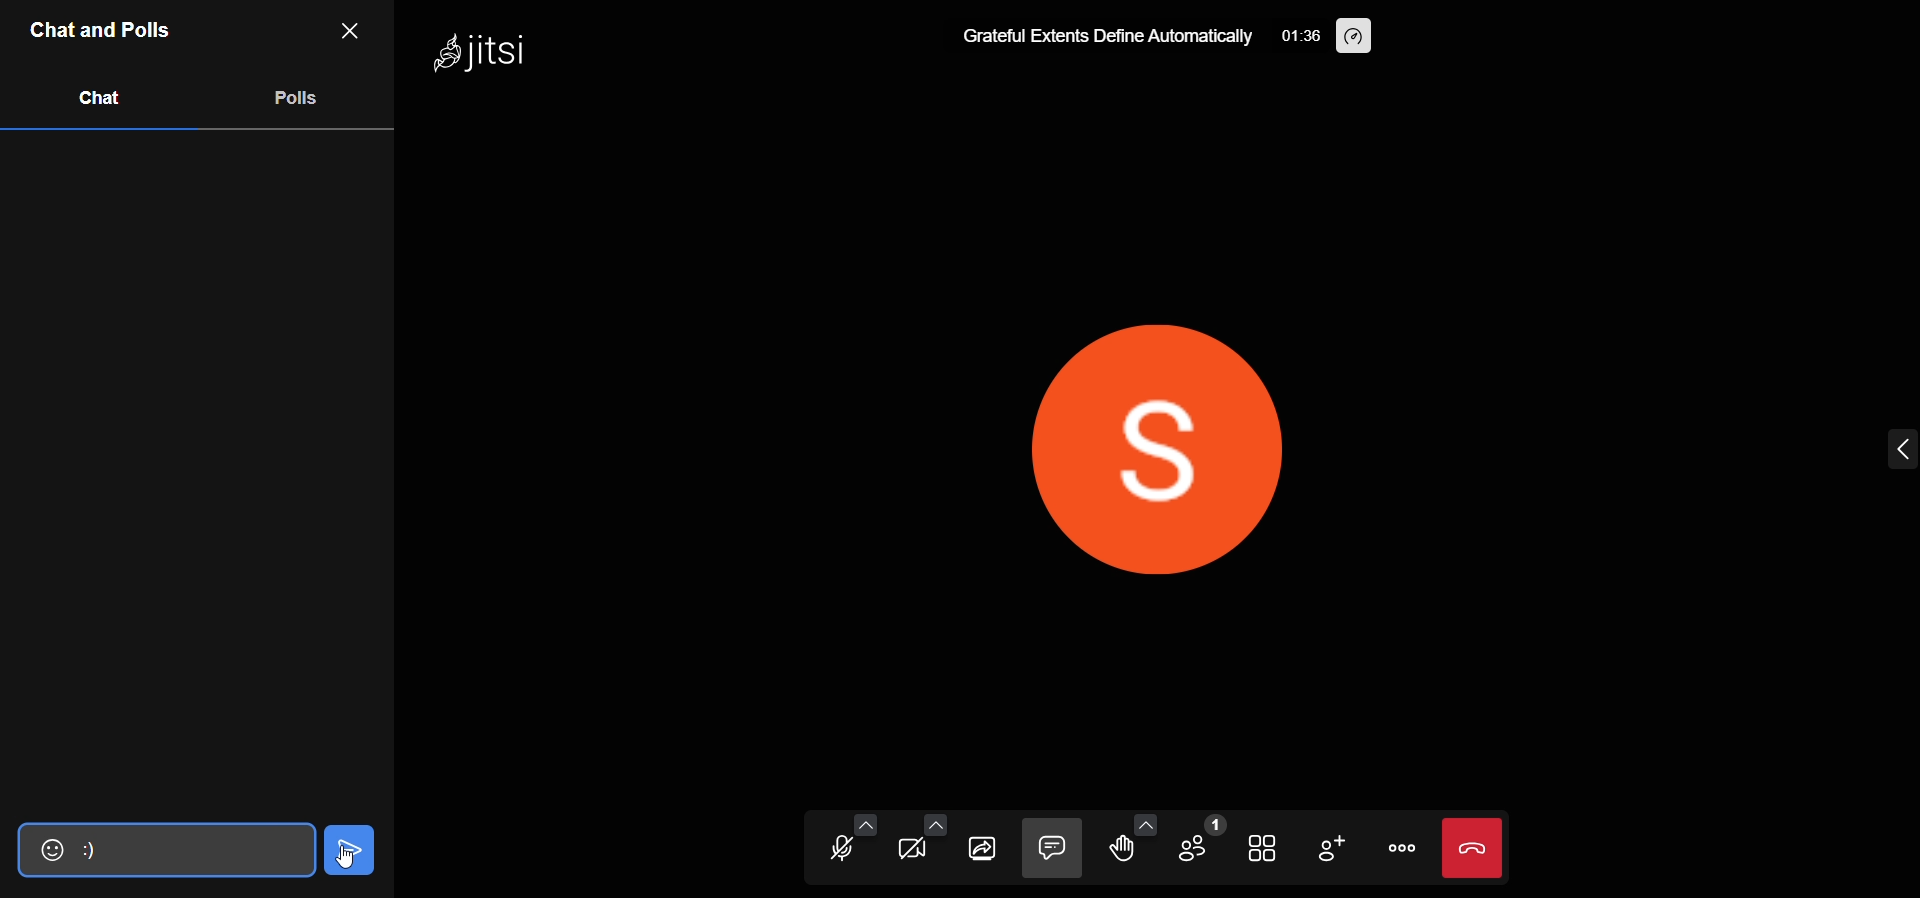 This screenshot has height=898, width=1920. I want to click on more, so click(1404, 846).